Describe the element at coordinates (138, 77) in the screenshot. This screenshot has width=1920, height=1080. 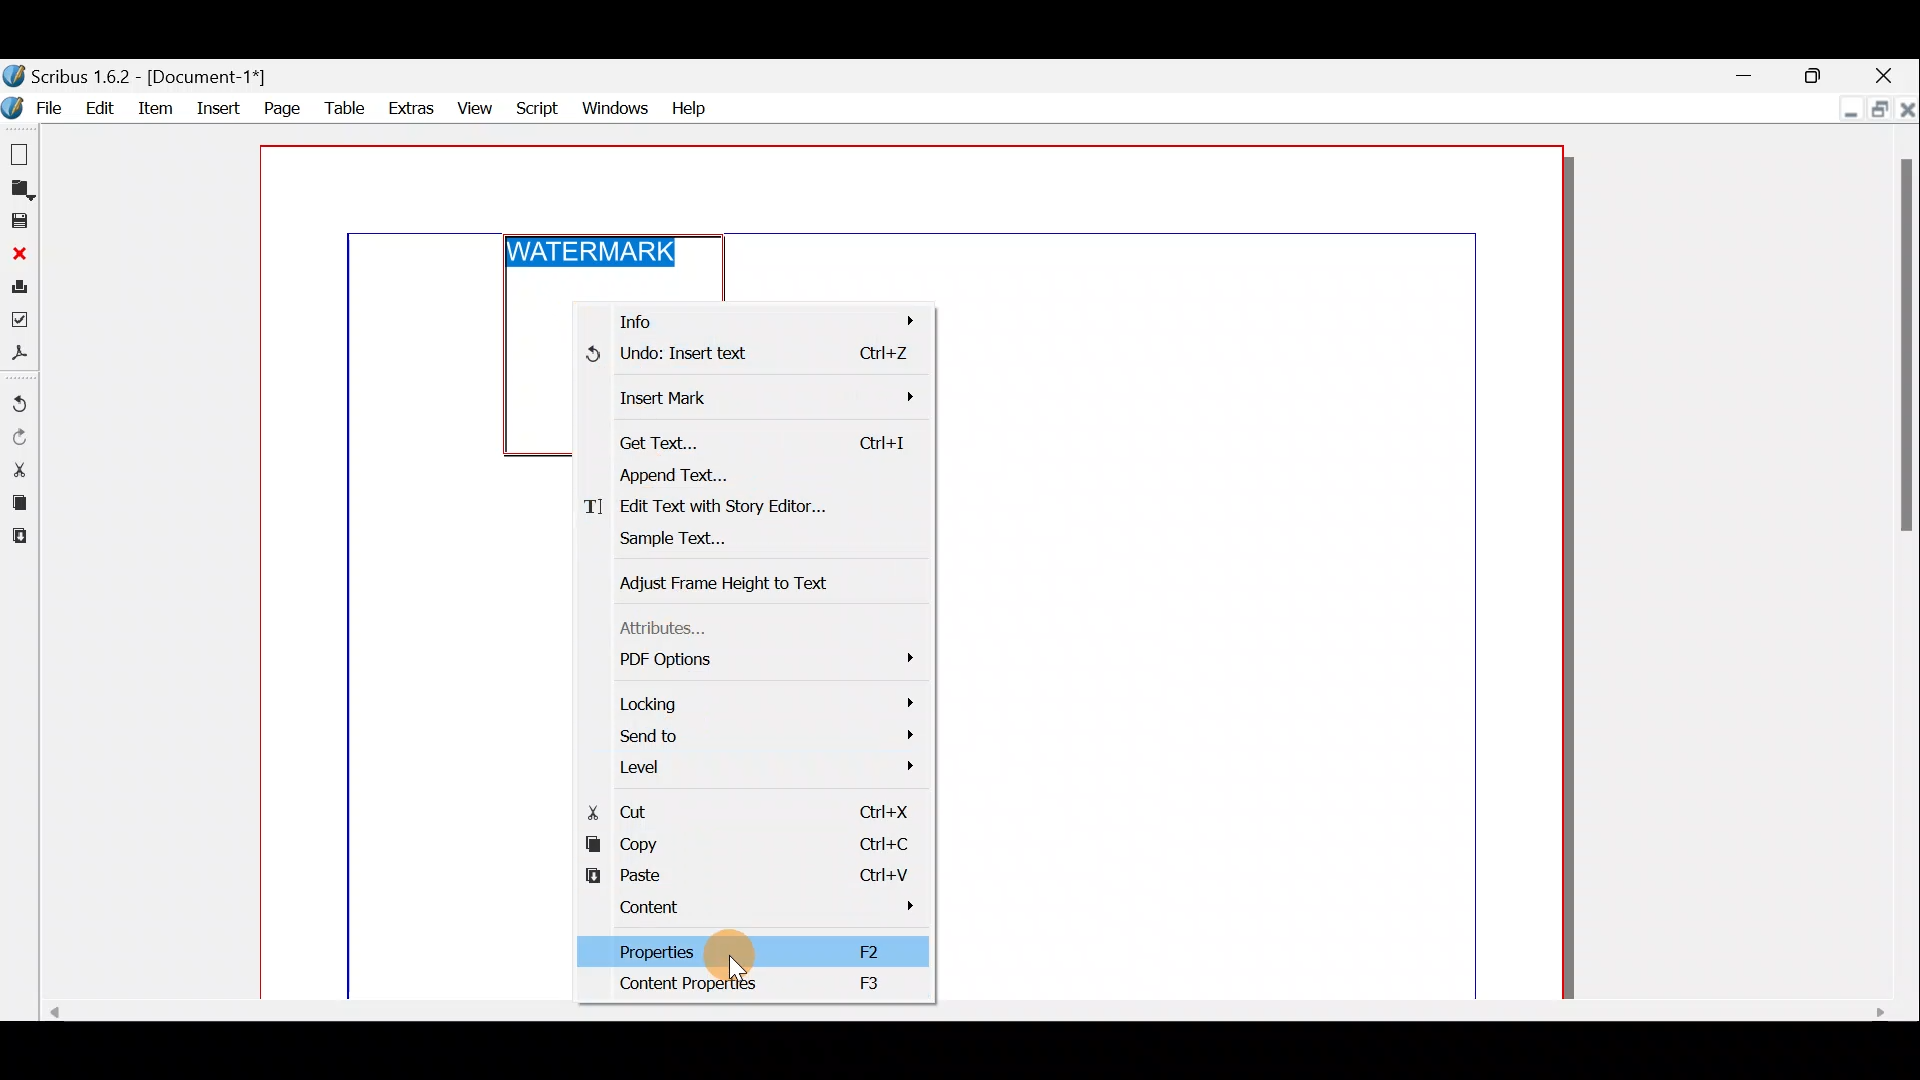
I see `Document name` at that location.